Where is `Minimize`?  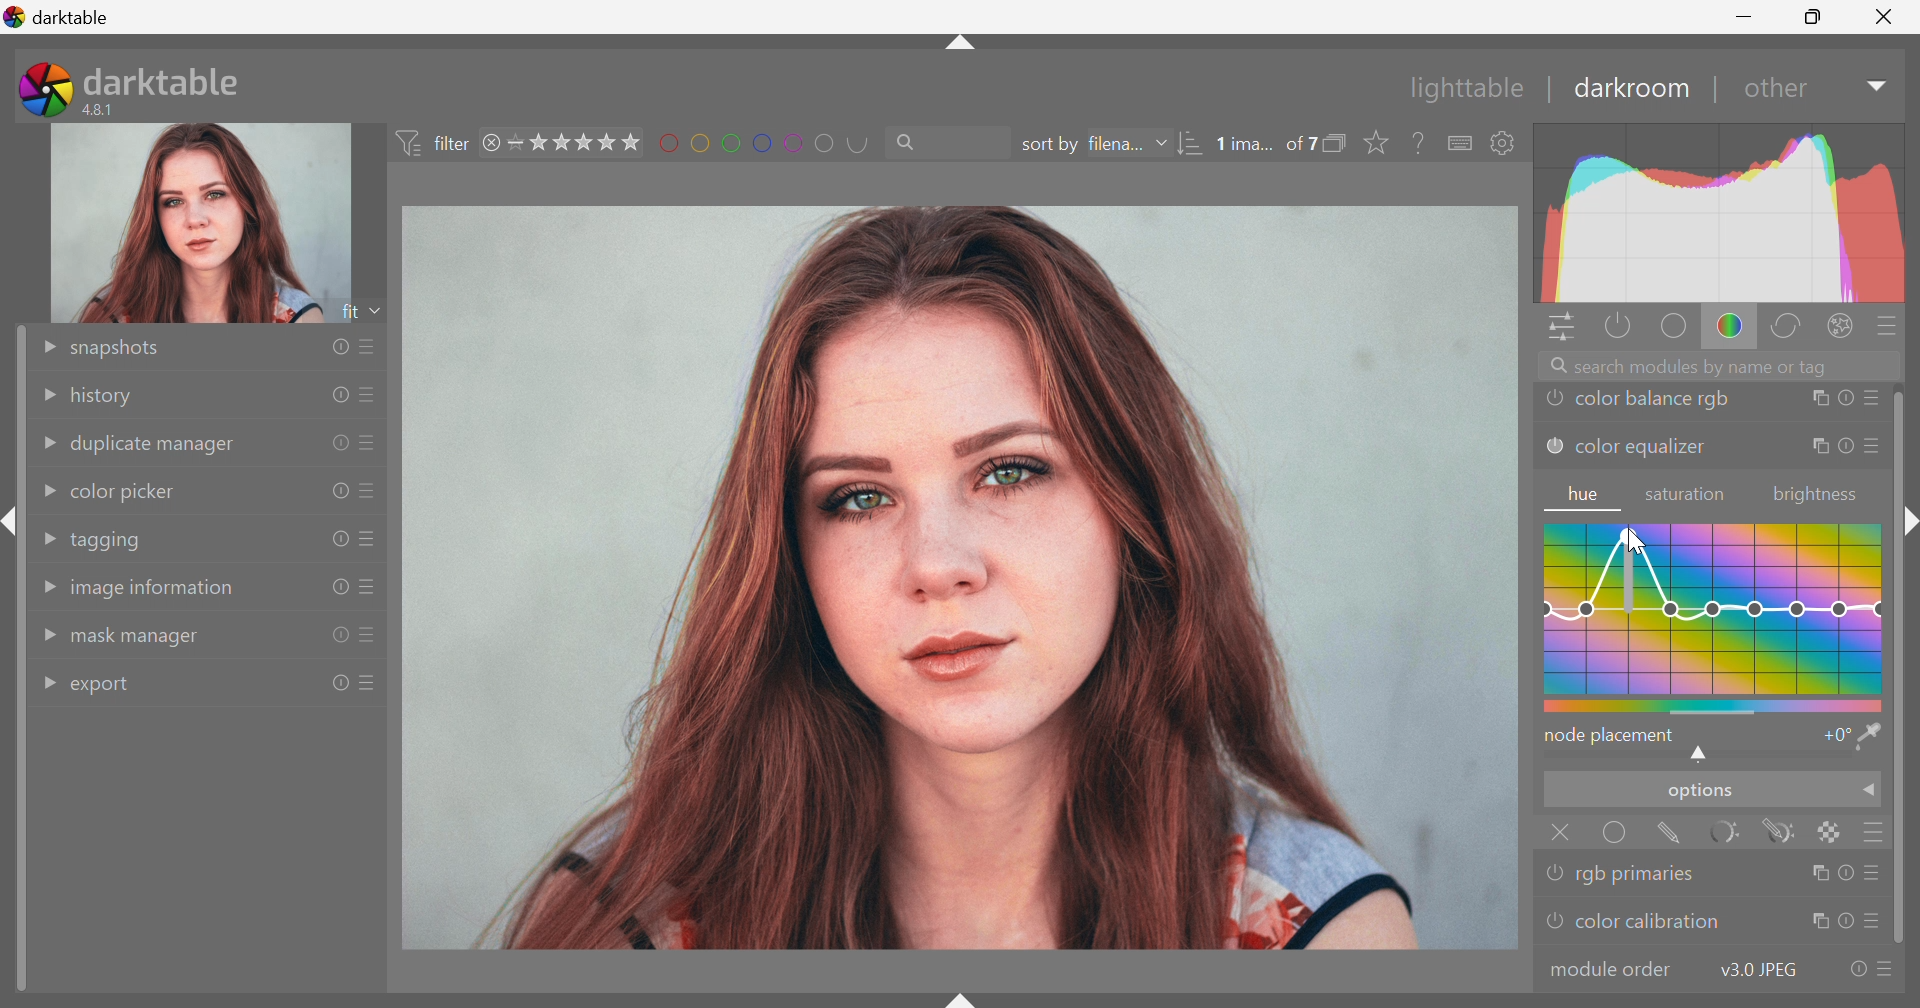
Minimize is located at coordinates (1743, 16).